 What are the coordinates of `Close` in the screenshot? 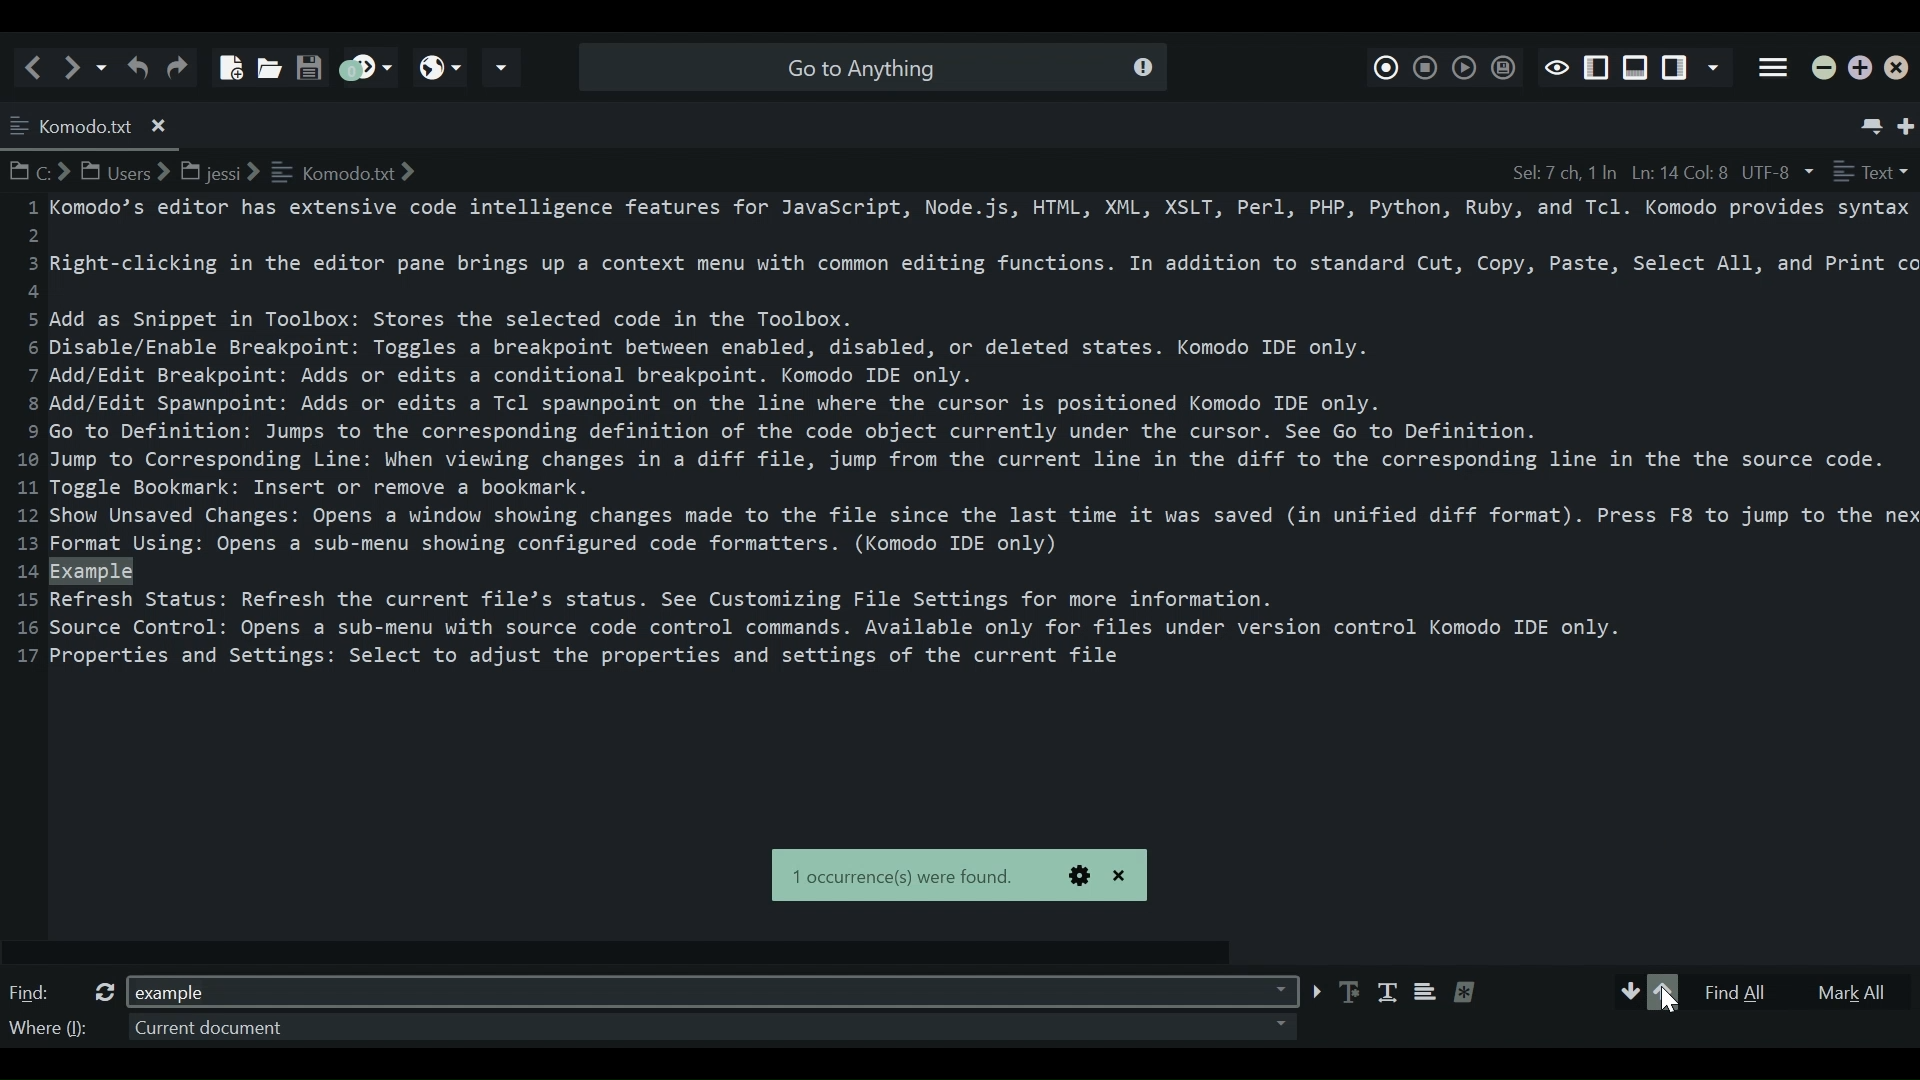 It's located at (1901, 71).